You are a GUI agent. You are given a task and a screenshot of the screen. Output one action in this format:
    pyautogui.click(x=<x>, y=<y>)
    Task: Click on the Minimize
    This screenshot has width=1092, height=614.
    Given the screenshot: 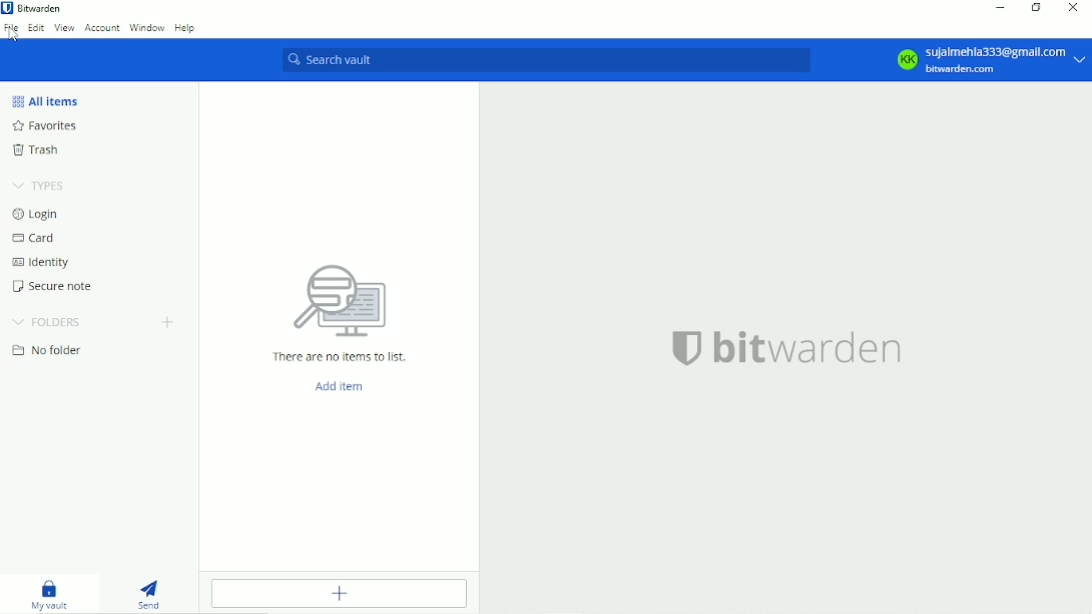 What is the action you would take?
    pyautogui.click(x=1000, y=8)
    